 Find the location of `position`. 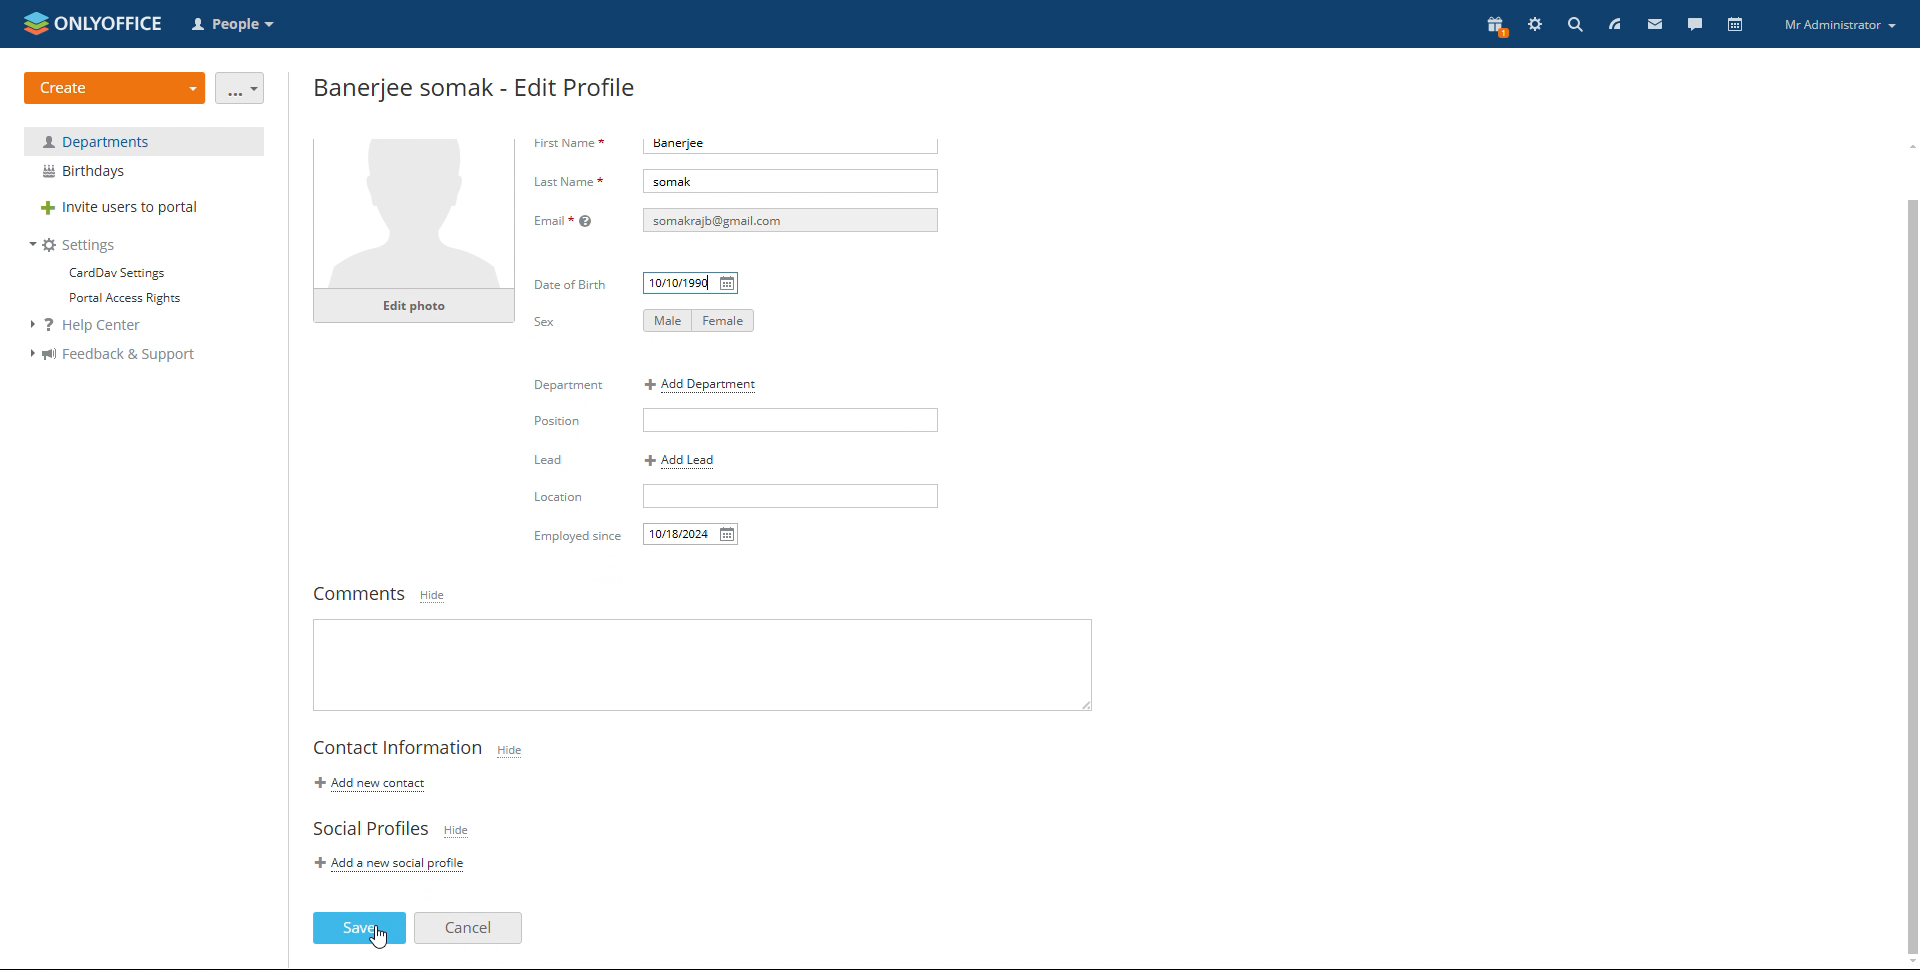

position is located at coordinates (793, 420).